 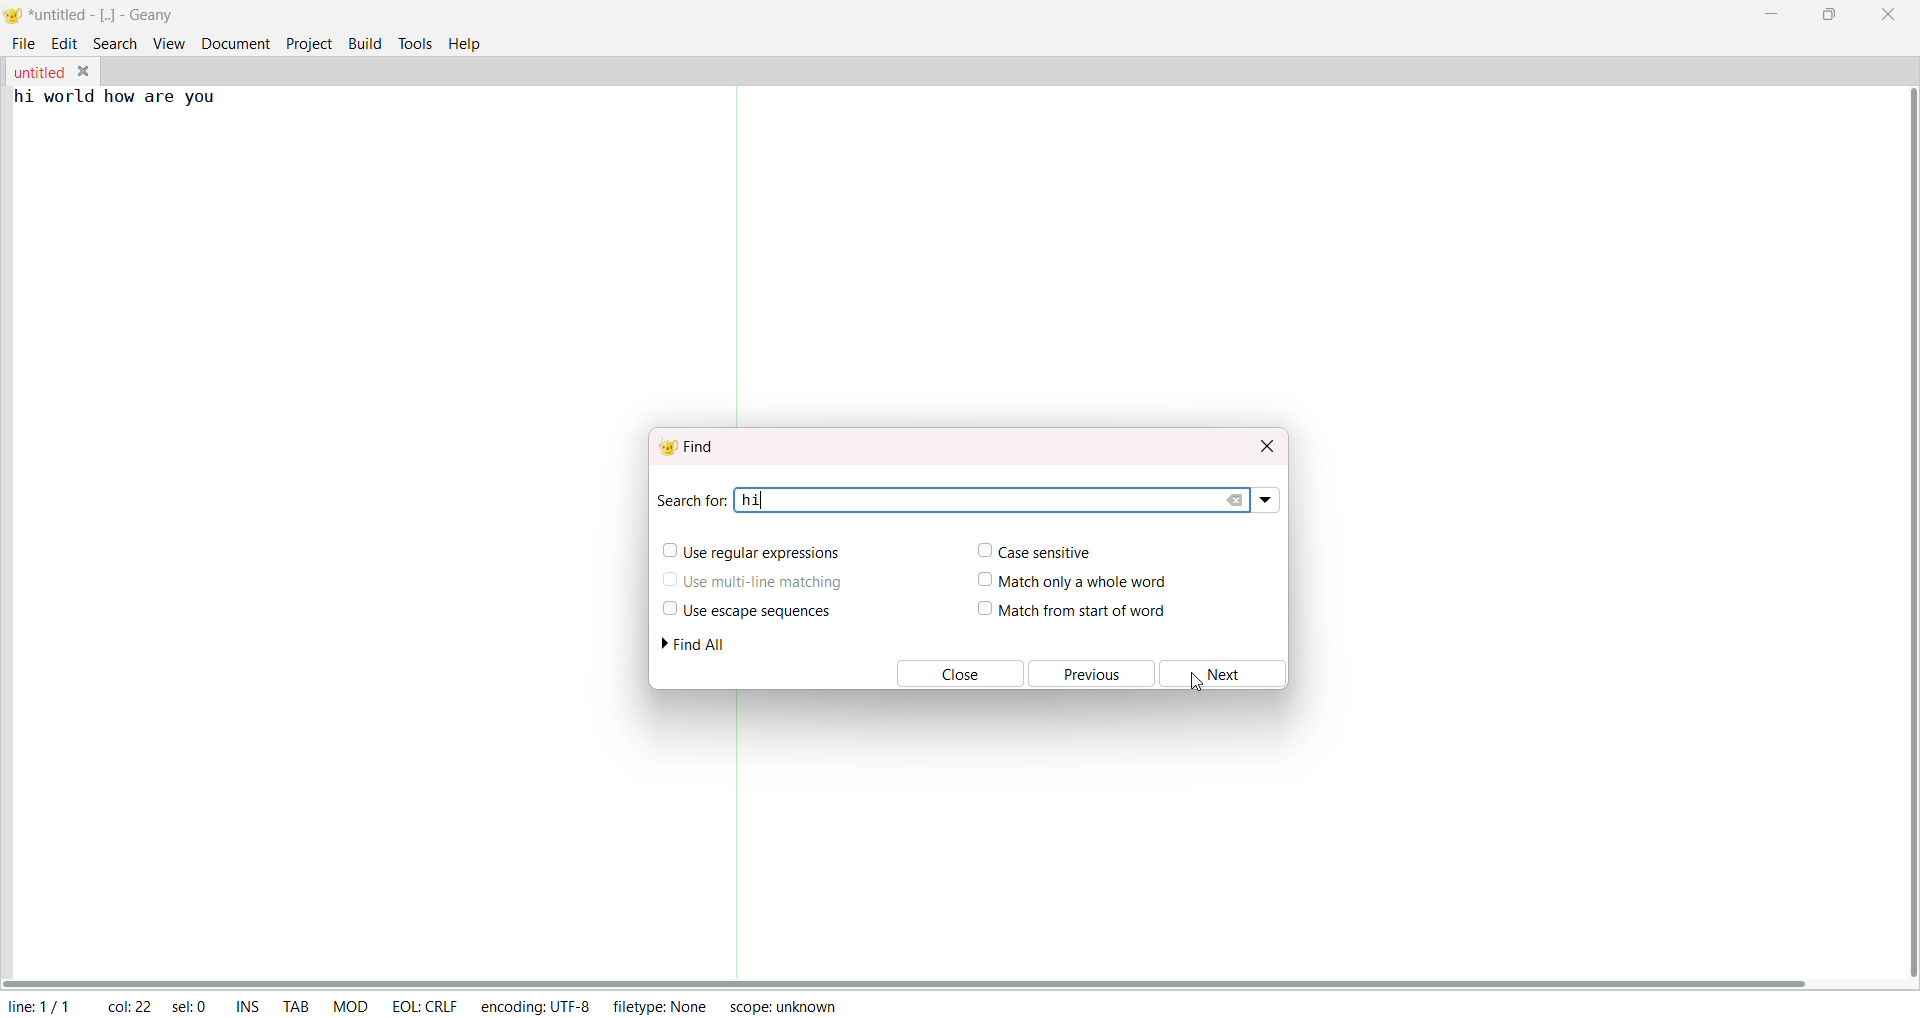 I want to click on close, so click(x=1887, y=15).